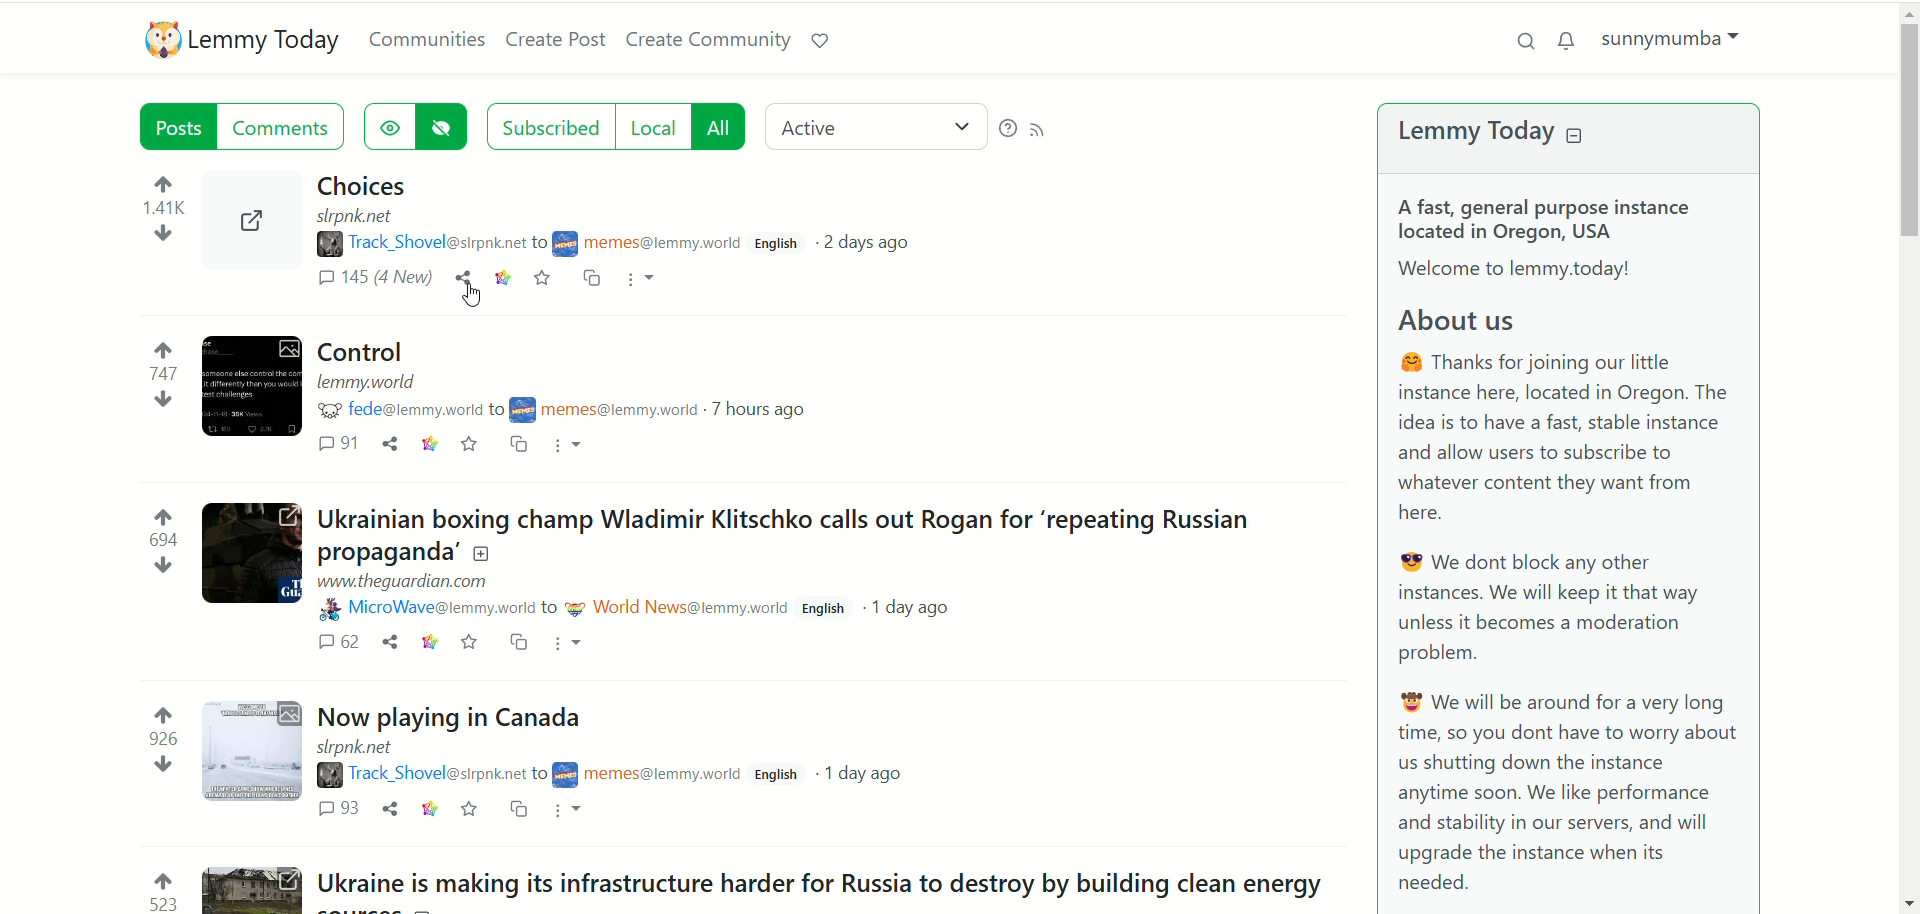 The image size is (1920, 914). I want to click on notification, so click(1570, 40).